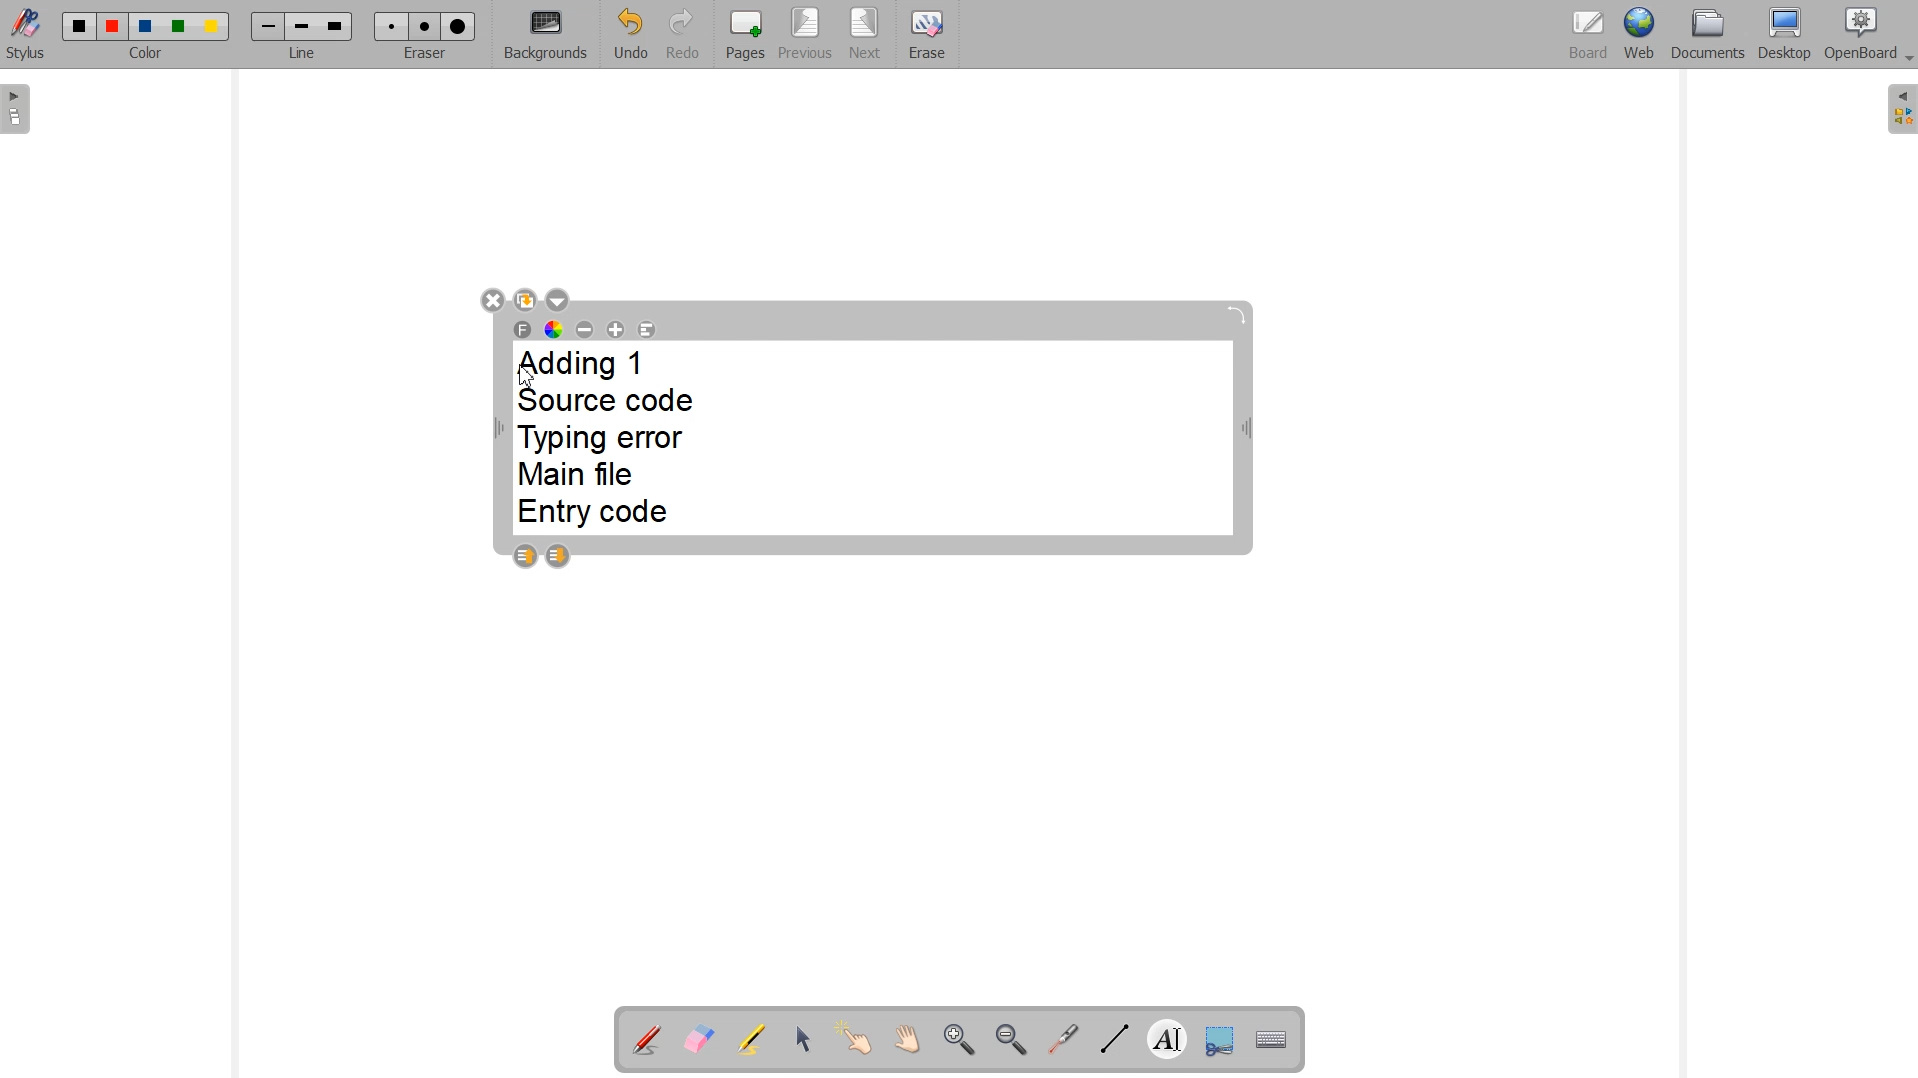  What do you see at coordinates (647, 330) in the screenshot?
I see `Text Alignment` at bounding box center [647, 330].